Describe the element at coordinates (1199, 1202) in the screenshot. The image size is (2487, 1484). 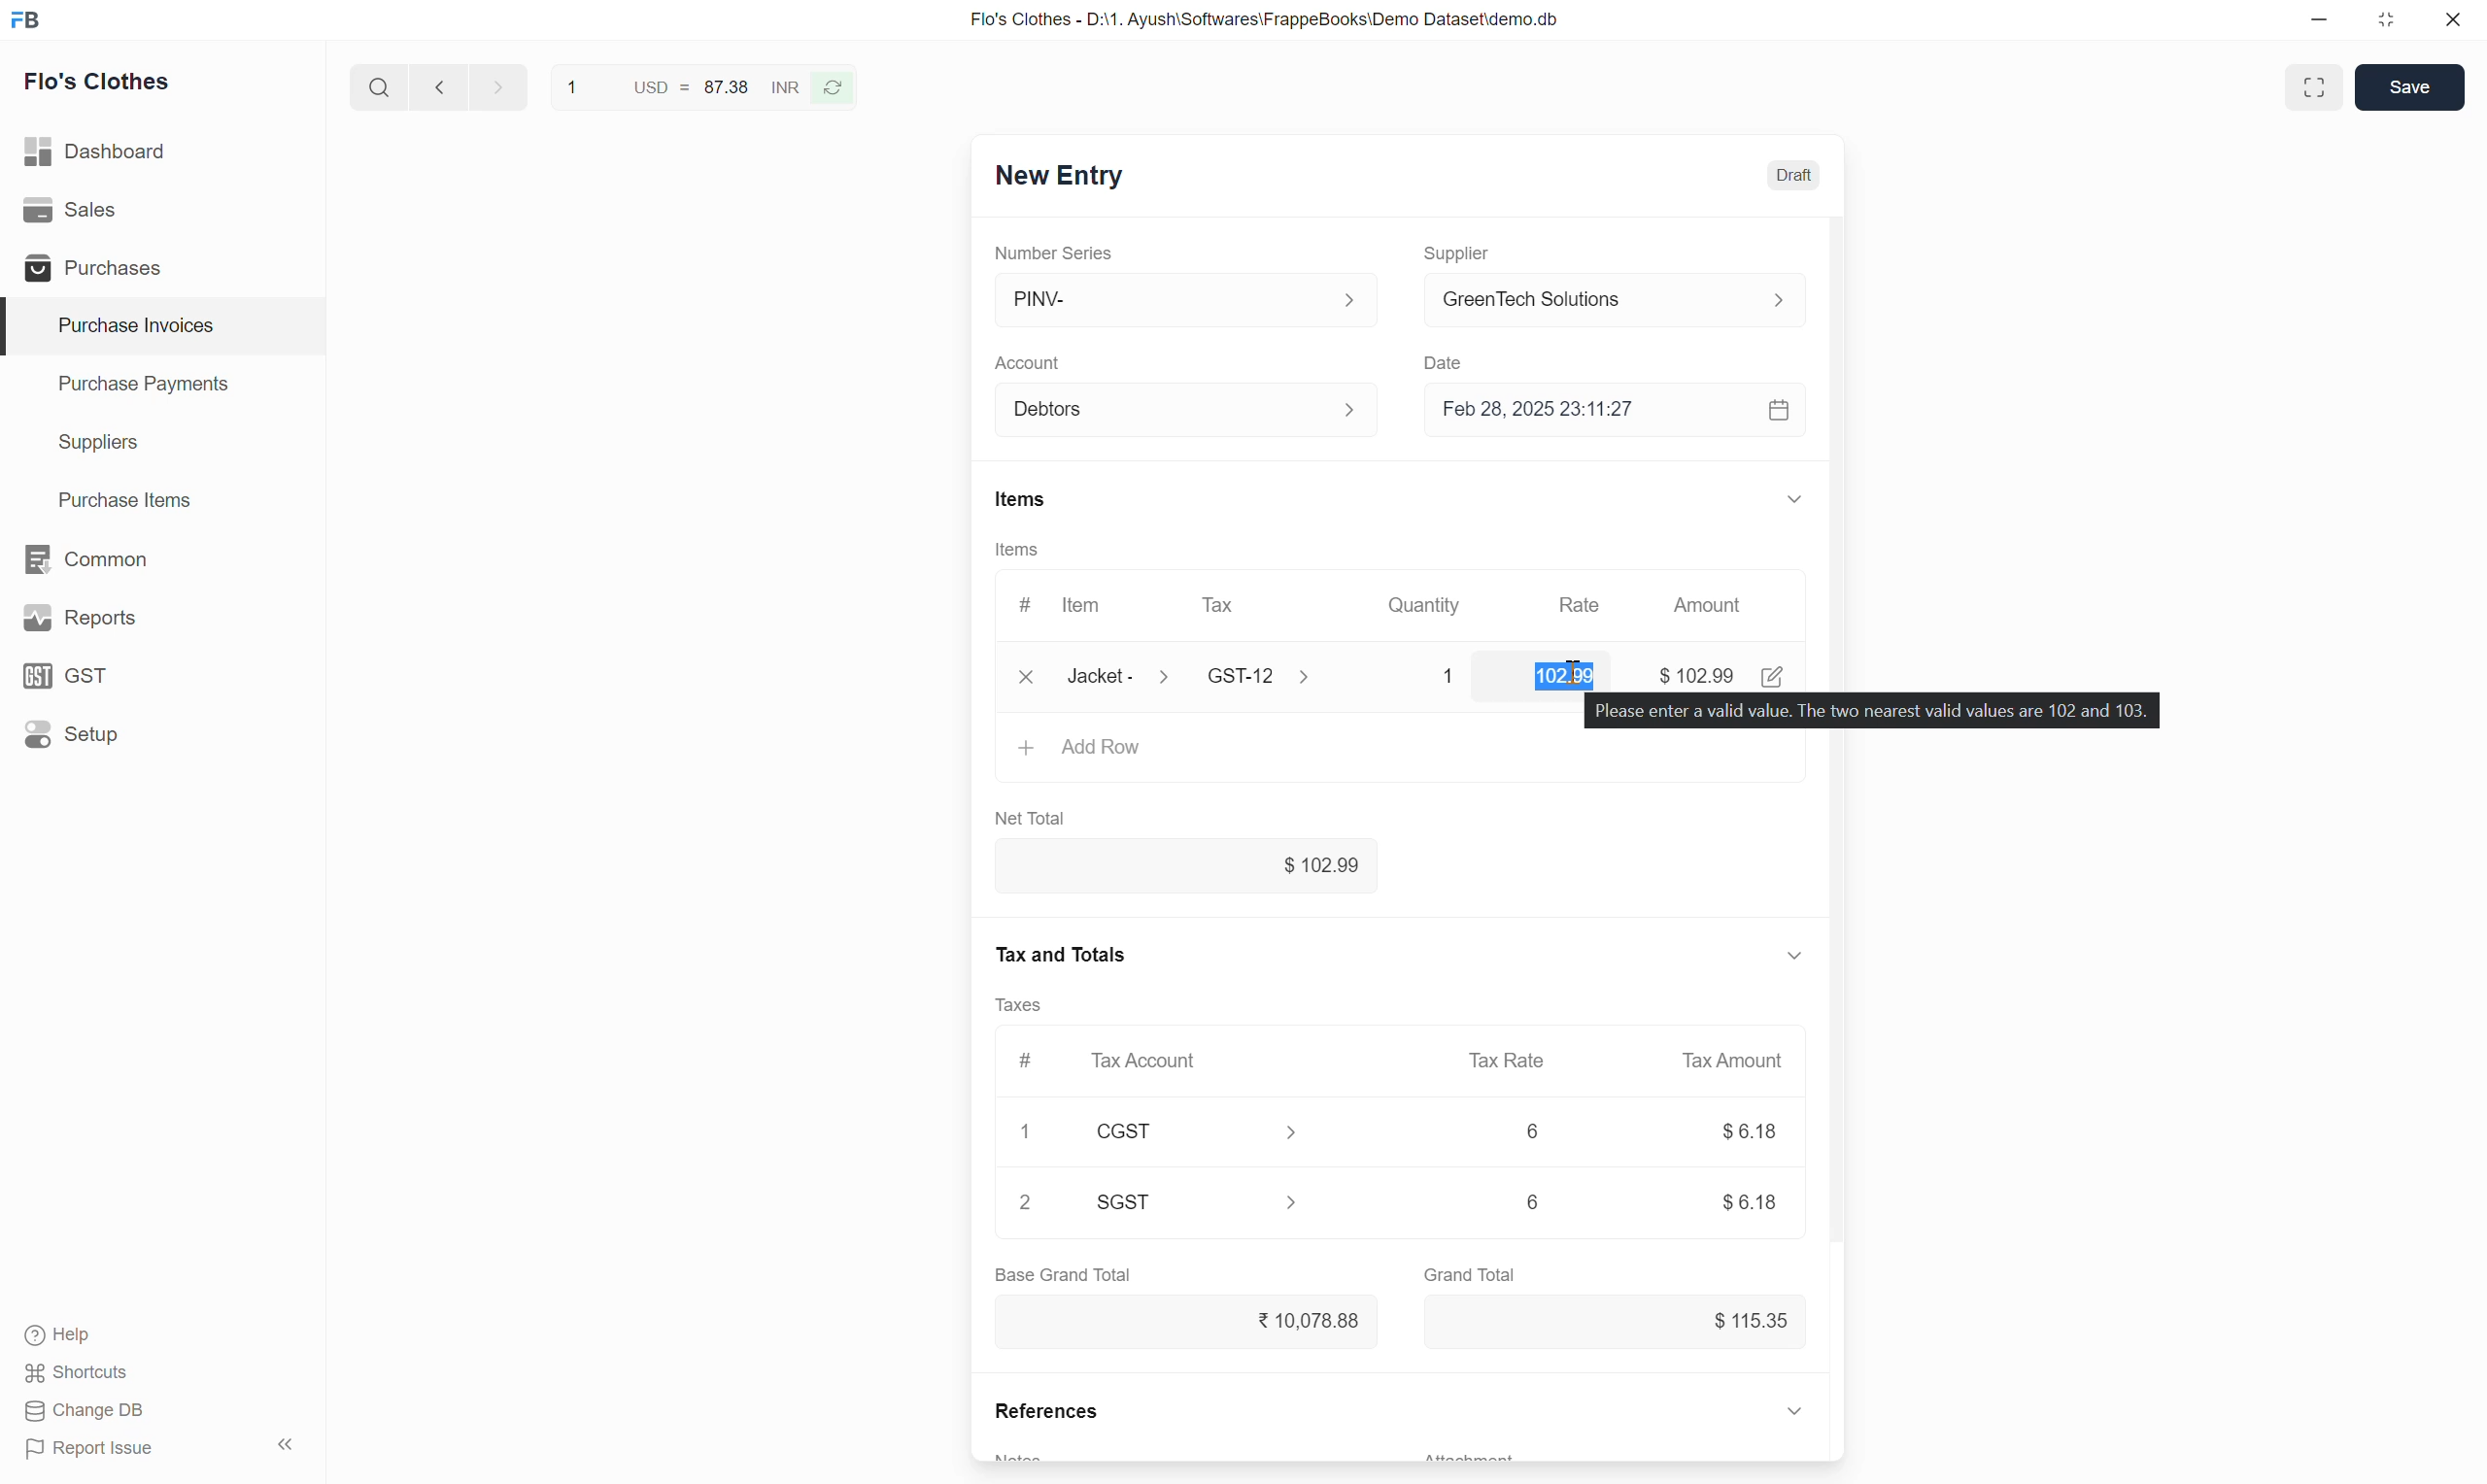
I see `SGST` at that location.